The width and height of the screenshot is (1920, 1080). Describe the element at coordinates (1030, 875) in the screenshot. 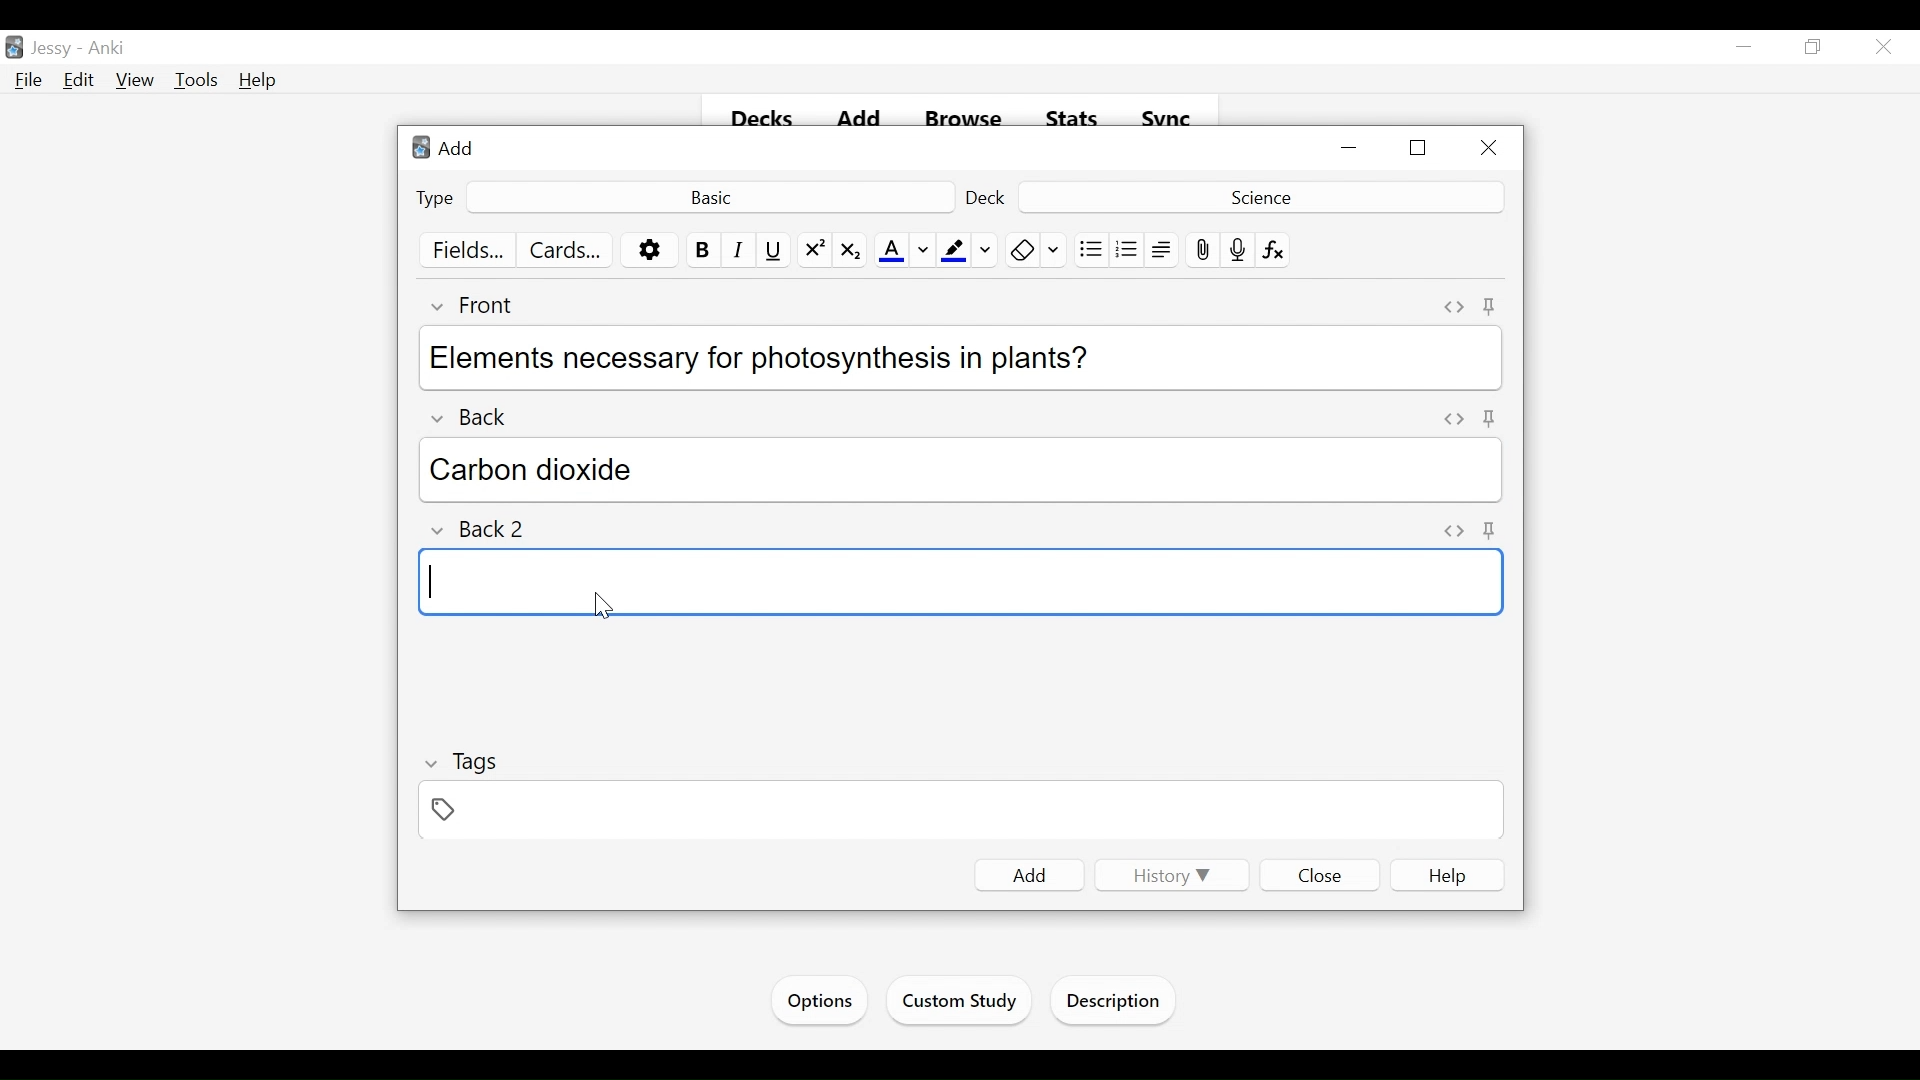

I see `Add` at that location.